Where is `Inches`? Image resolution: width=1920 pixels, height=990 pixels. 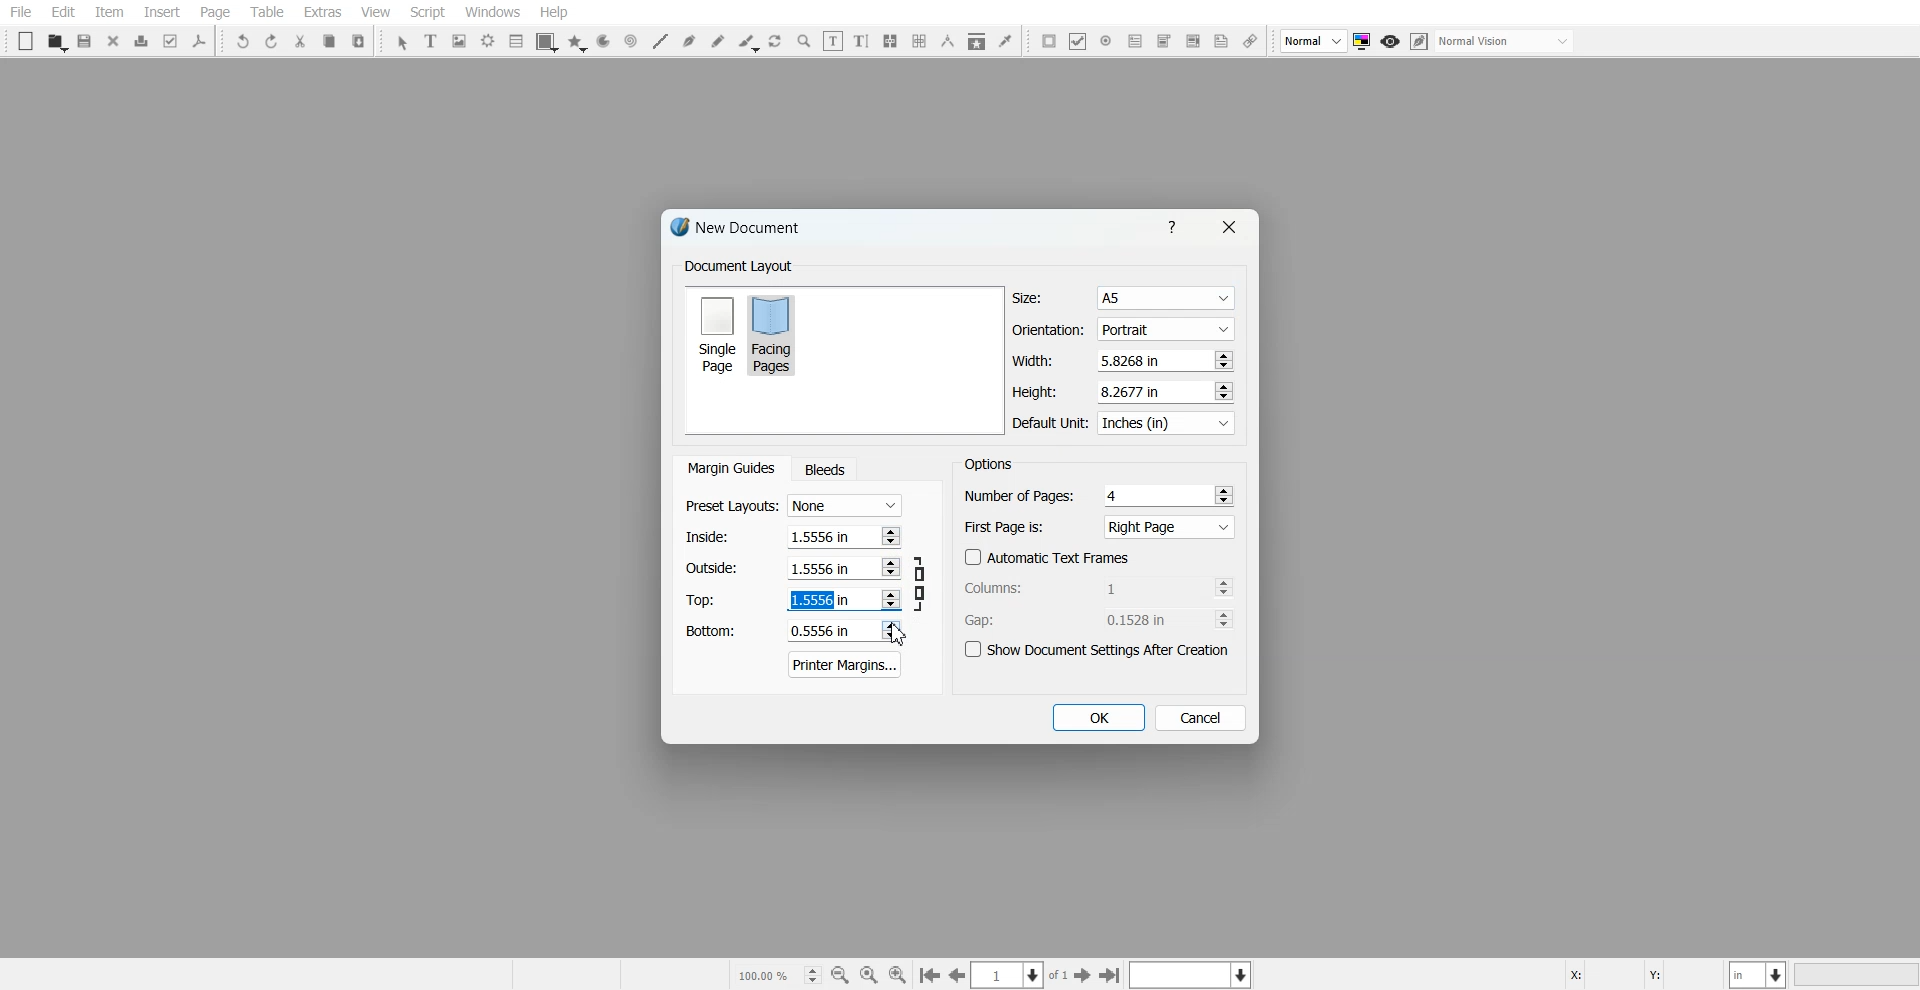 Inches is located at coordinates (1166, 424).